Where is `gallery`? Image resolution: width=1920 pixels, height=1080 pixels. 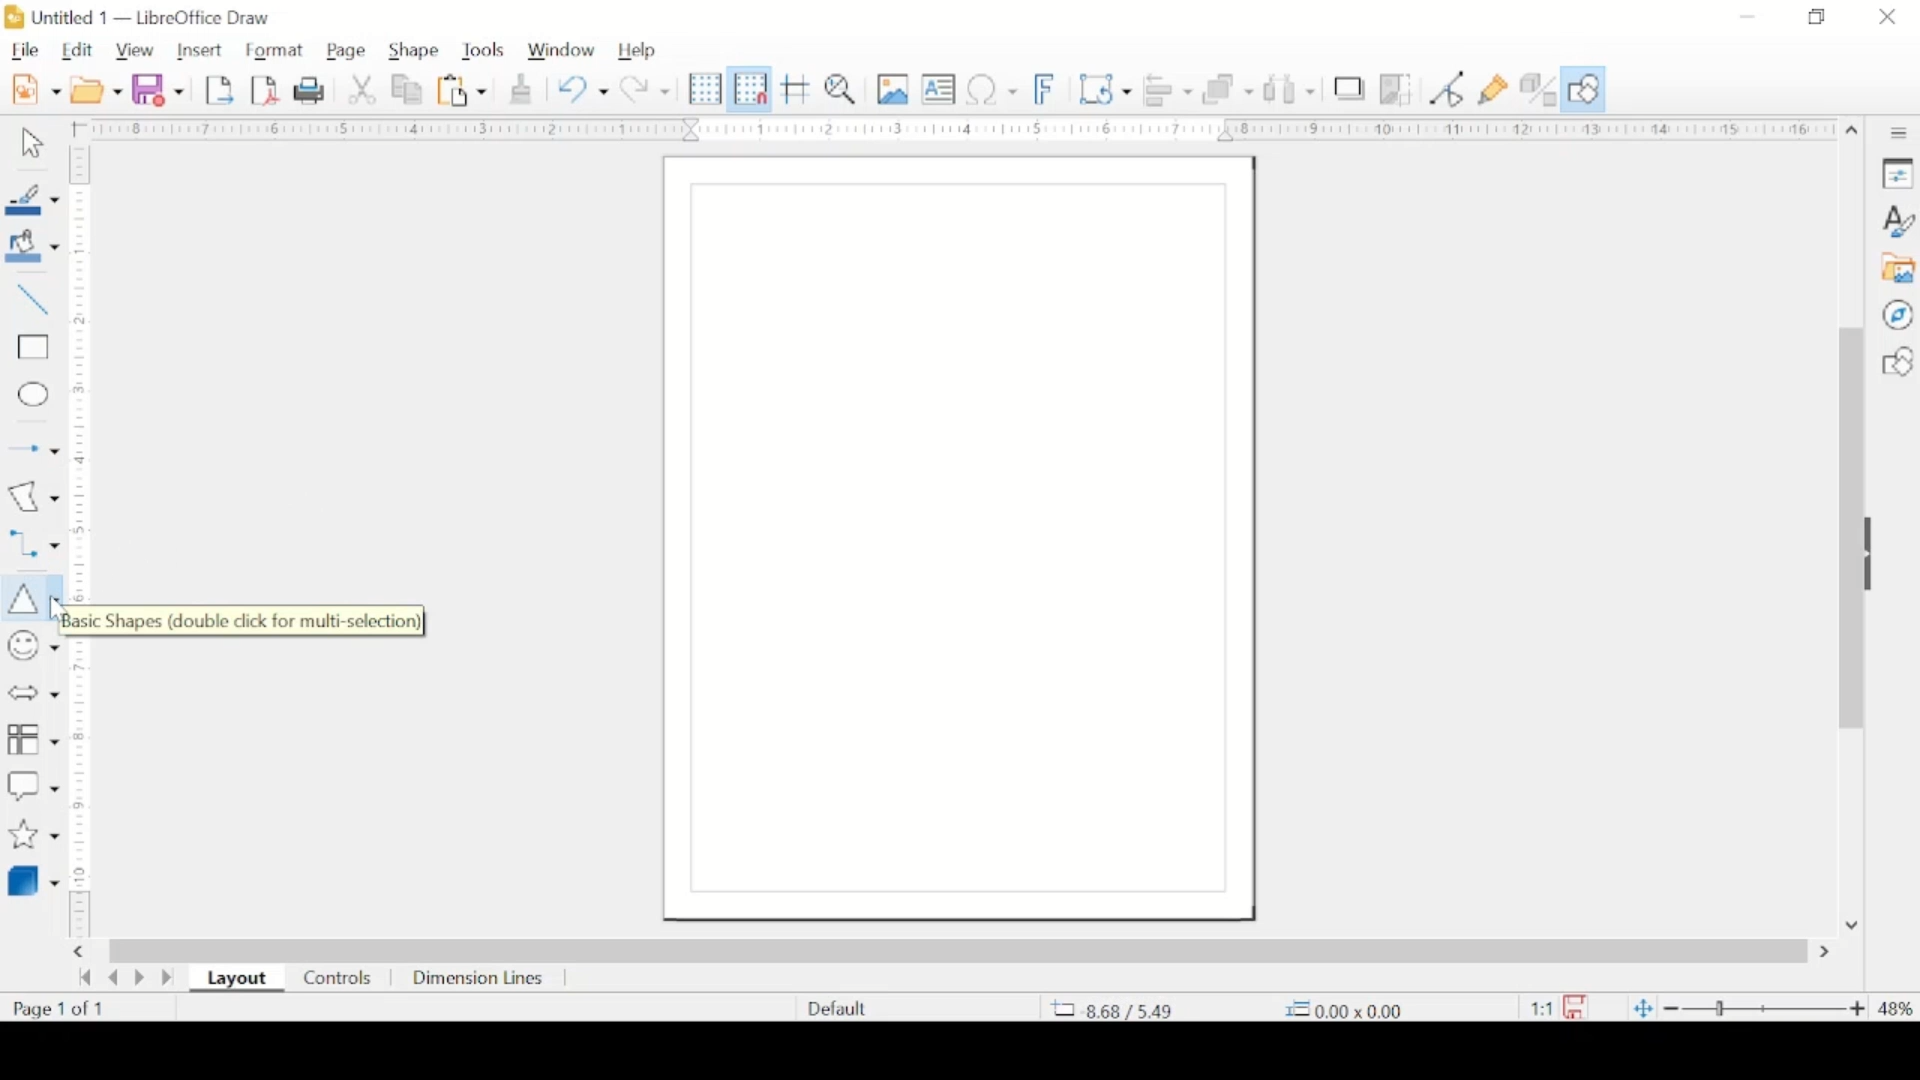 gallery is located at coordinates (1900, 269).